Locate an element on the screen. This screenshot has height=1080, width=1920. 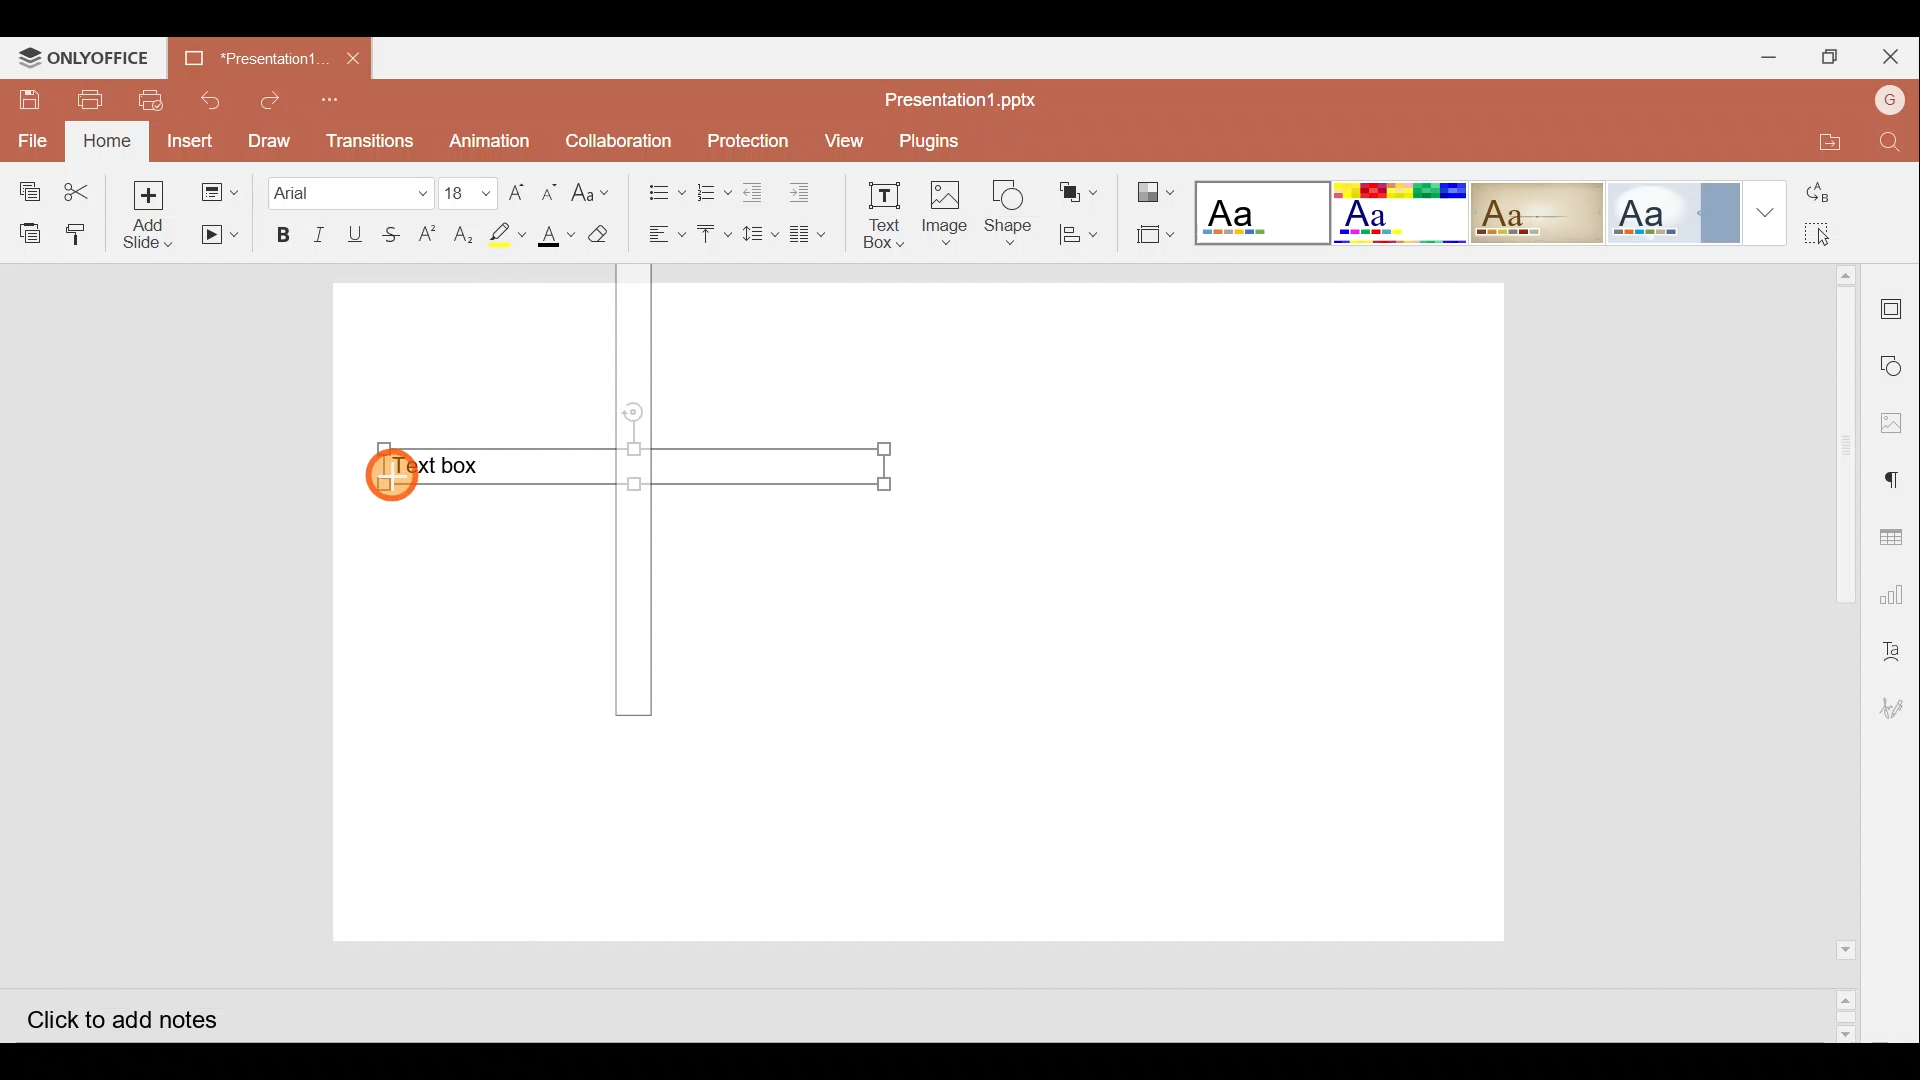
Redo is located at coordinates (272, 100).